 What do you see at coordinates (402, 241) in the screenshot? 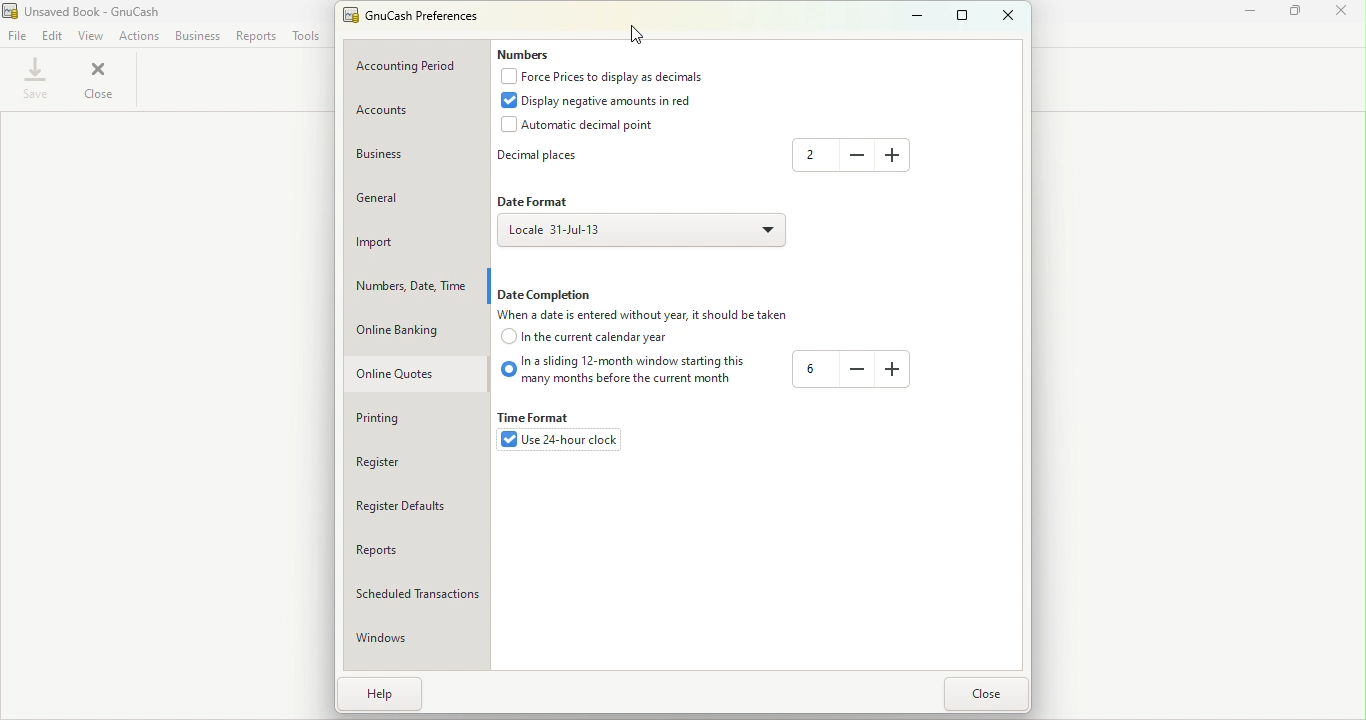
I see `Import` at bounding box center [402, 241].